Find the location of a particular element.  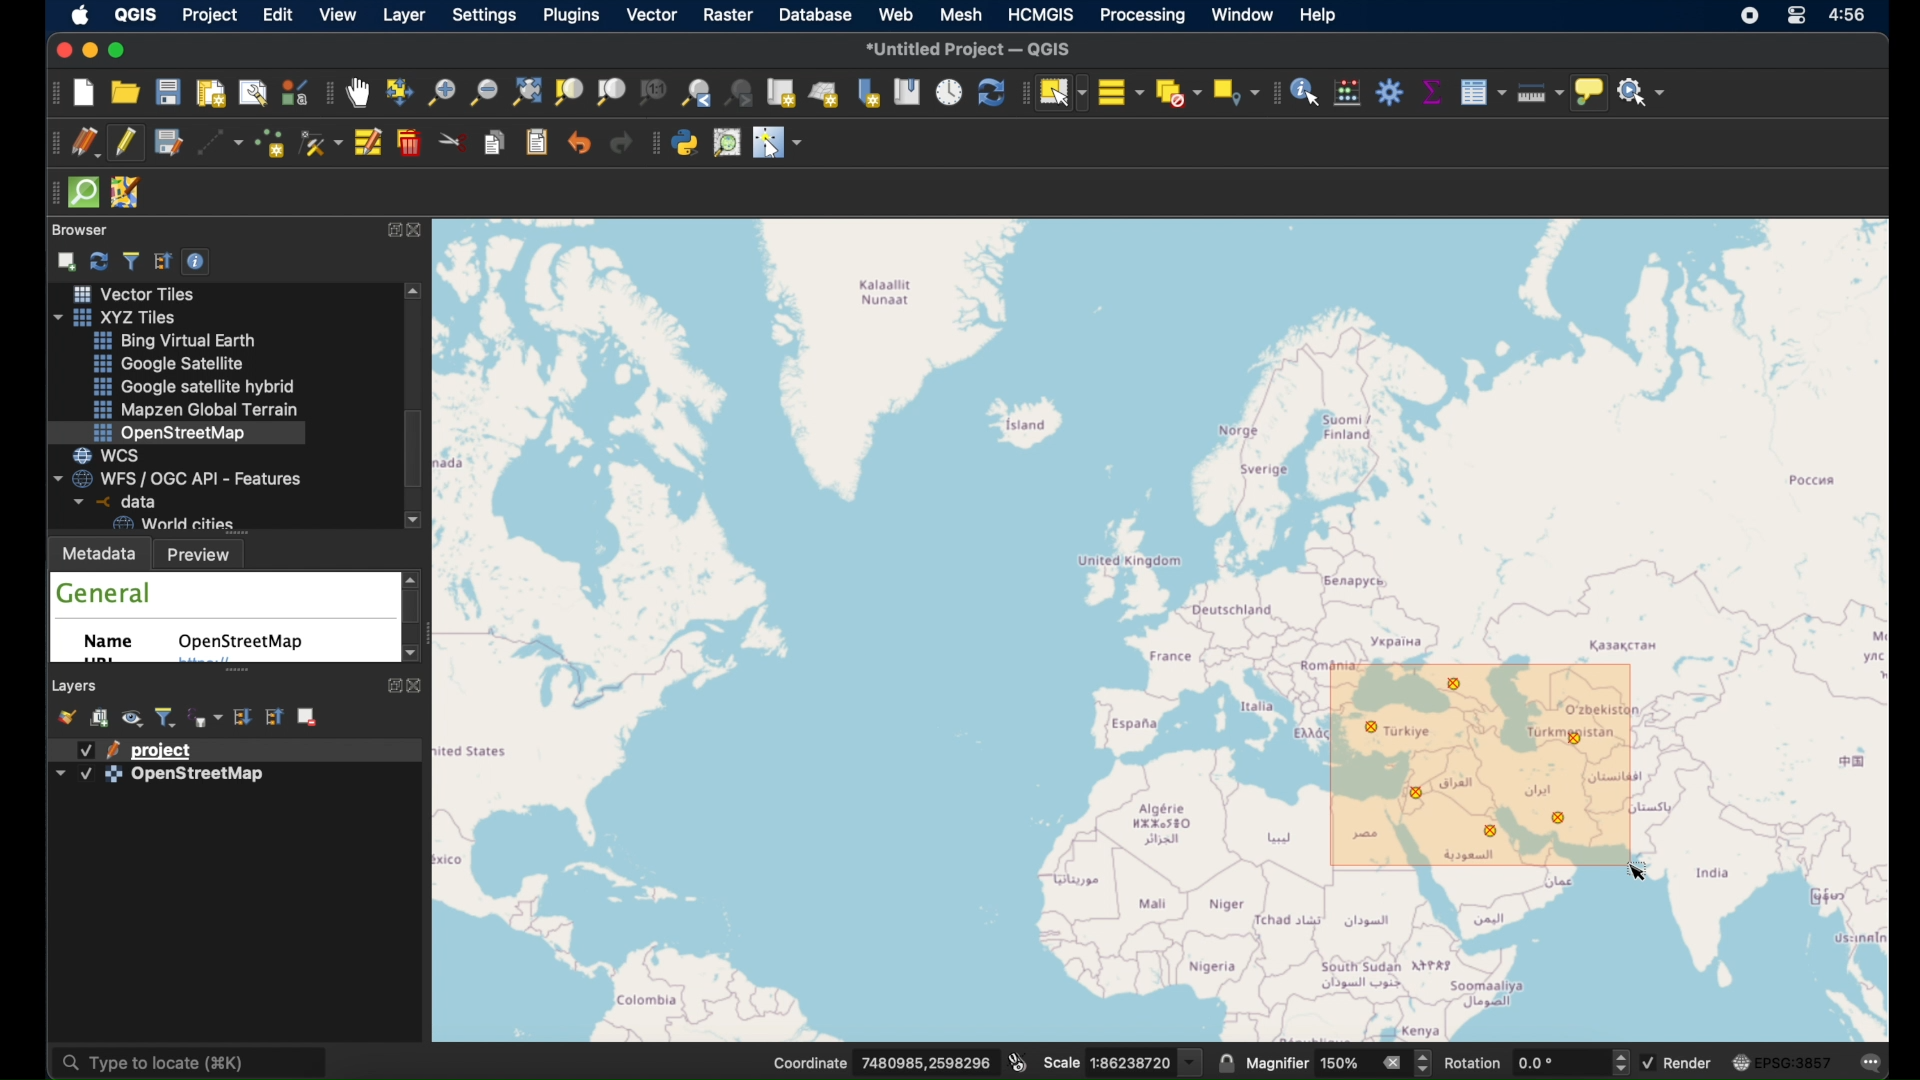

manage map themes is located at coordinates (135, 720).